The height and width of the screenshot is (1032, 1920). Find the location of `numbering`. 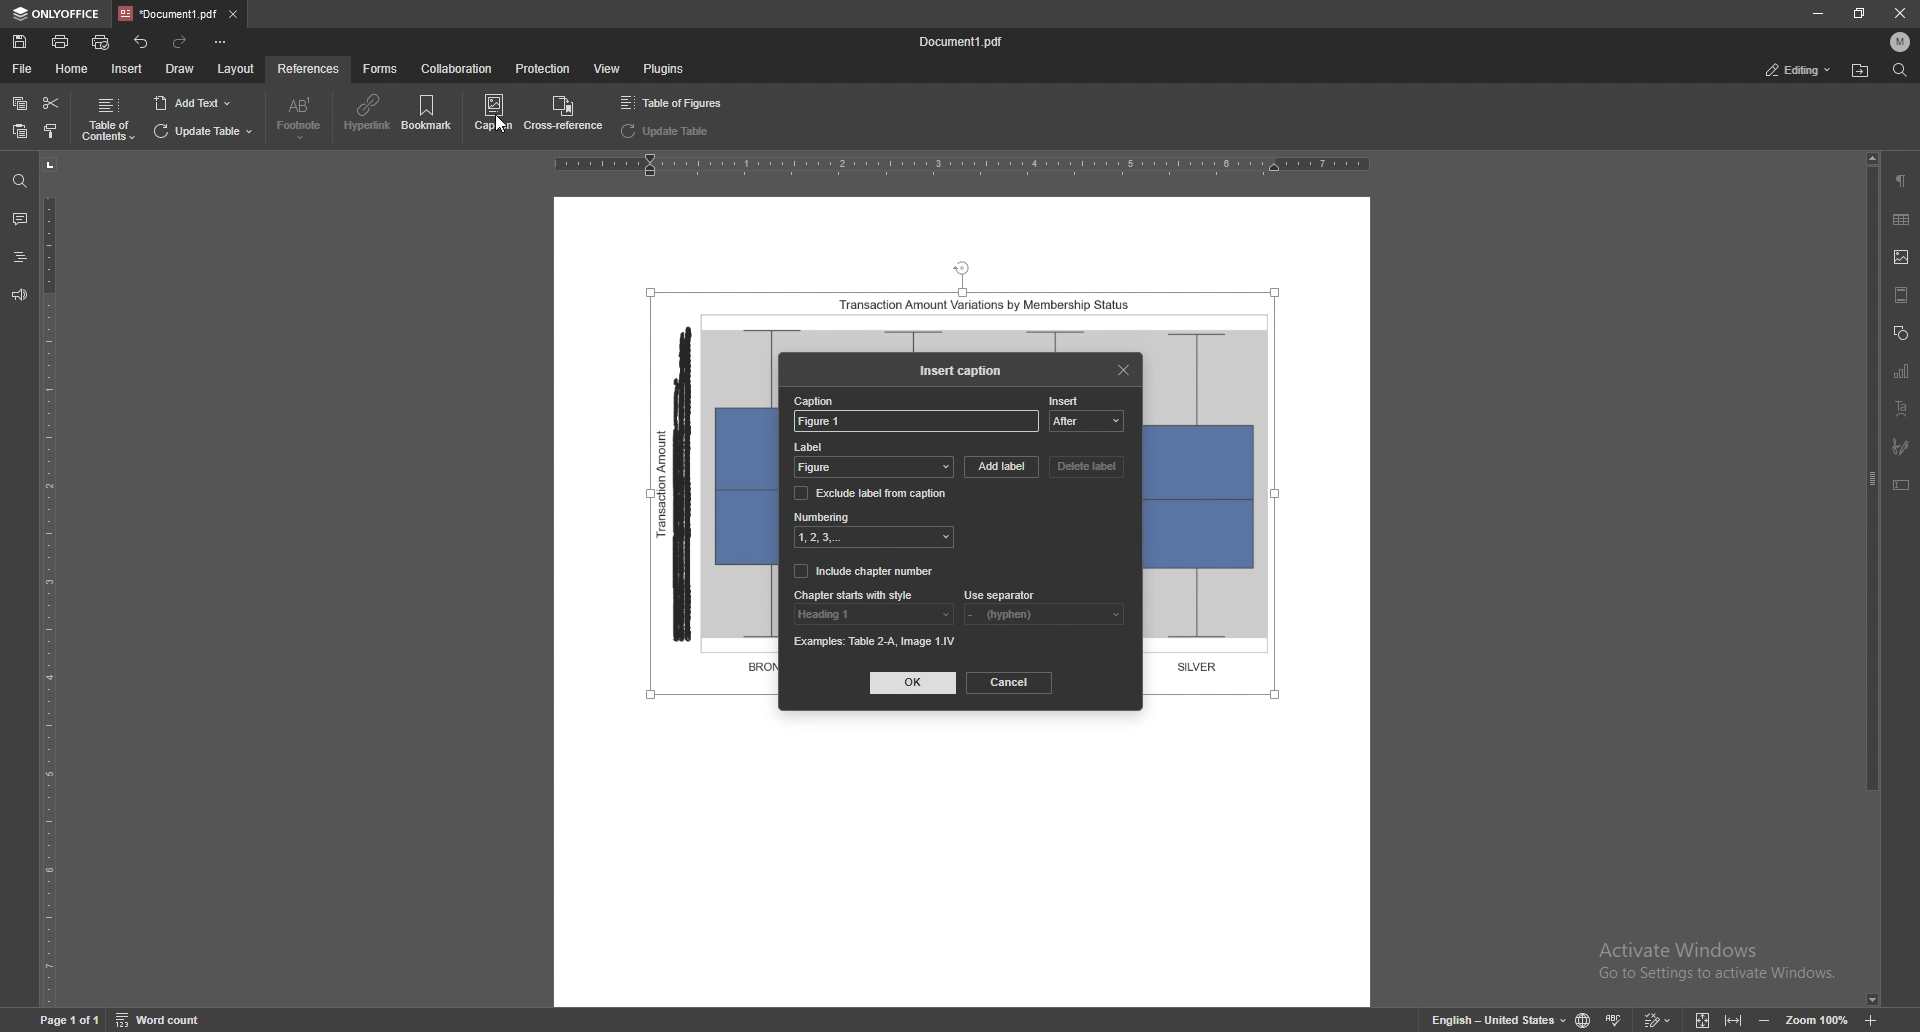

numbering is located at coordinates (823, 516).